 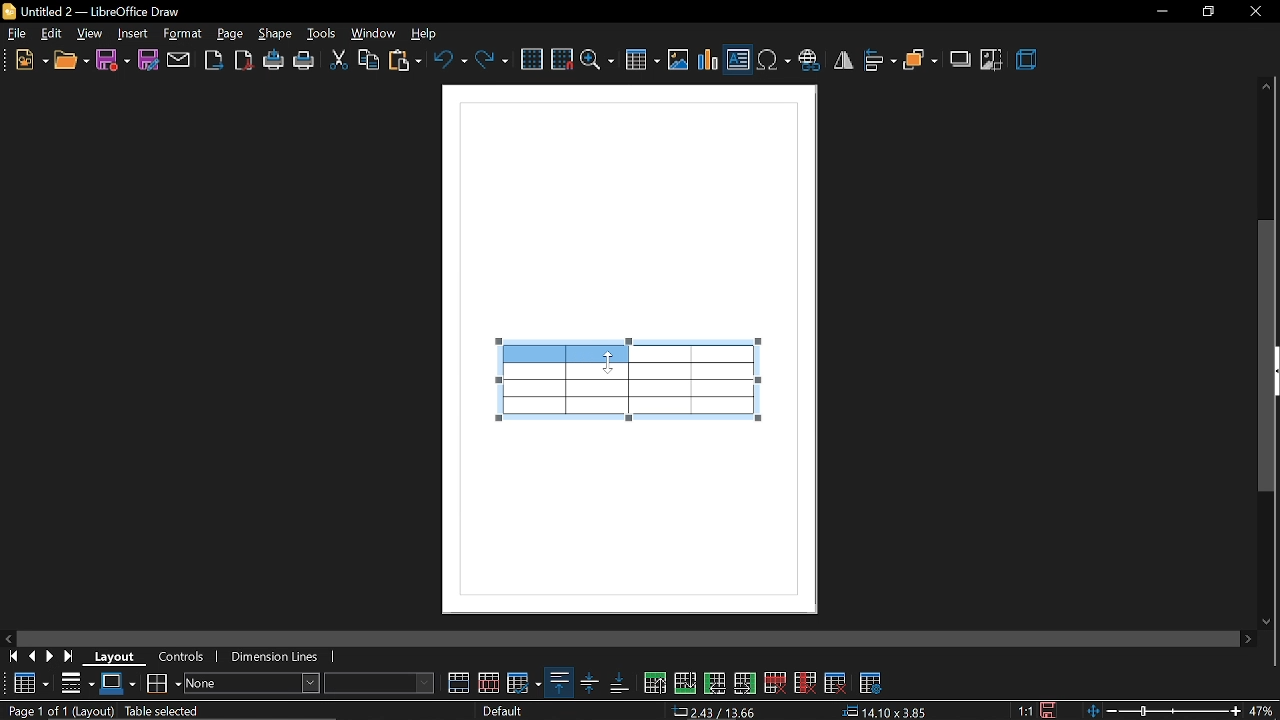 What do you see at coordinates (134, 34) in the screenshot?
I see `insert` at bounding box center [134, 34].